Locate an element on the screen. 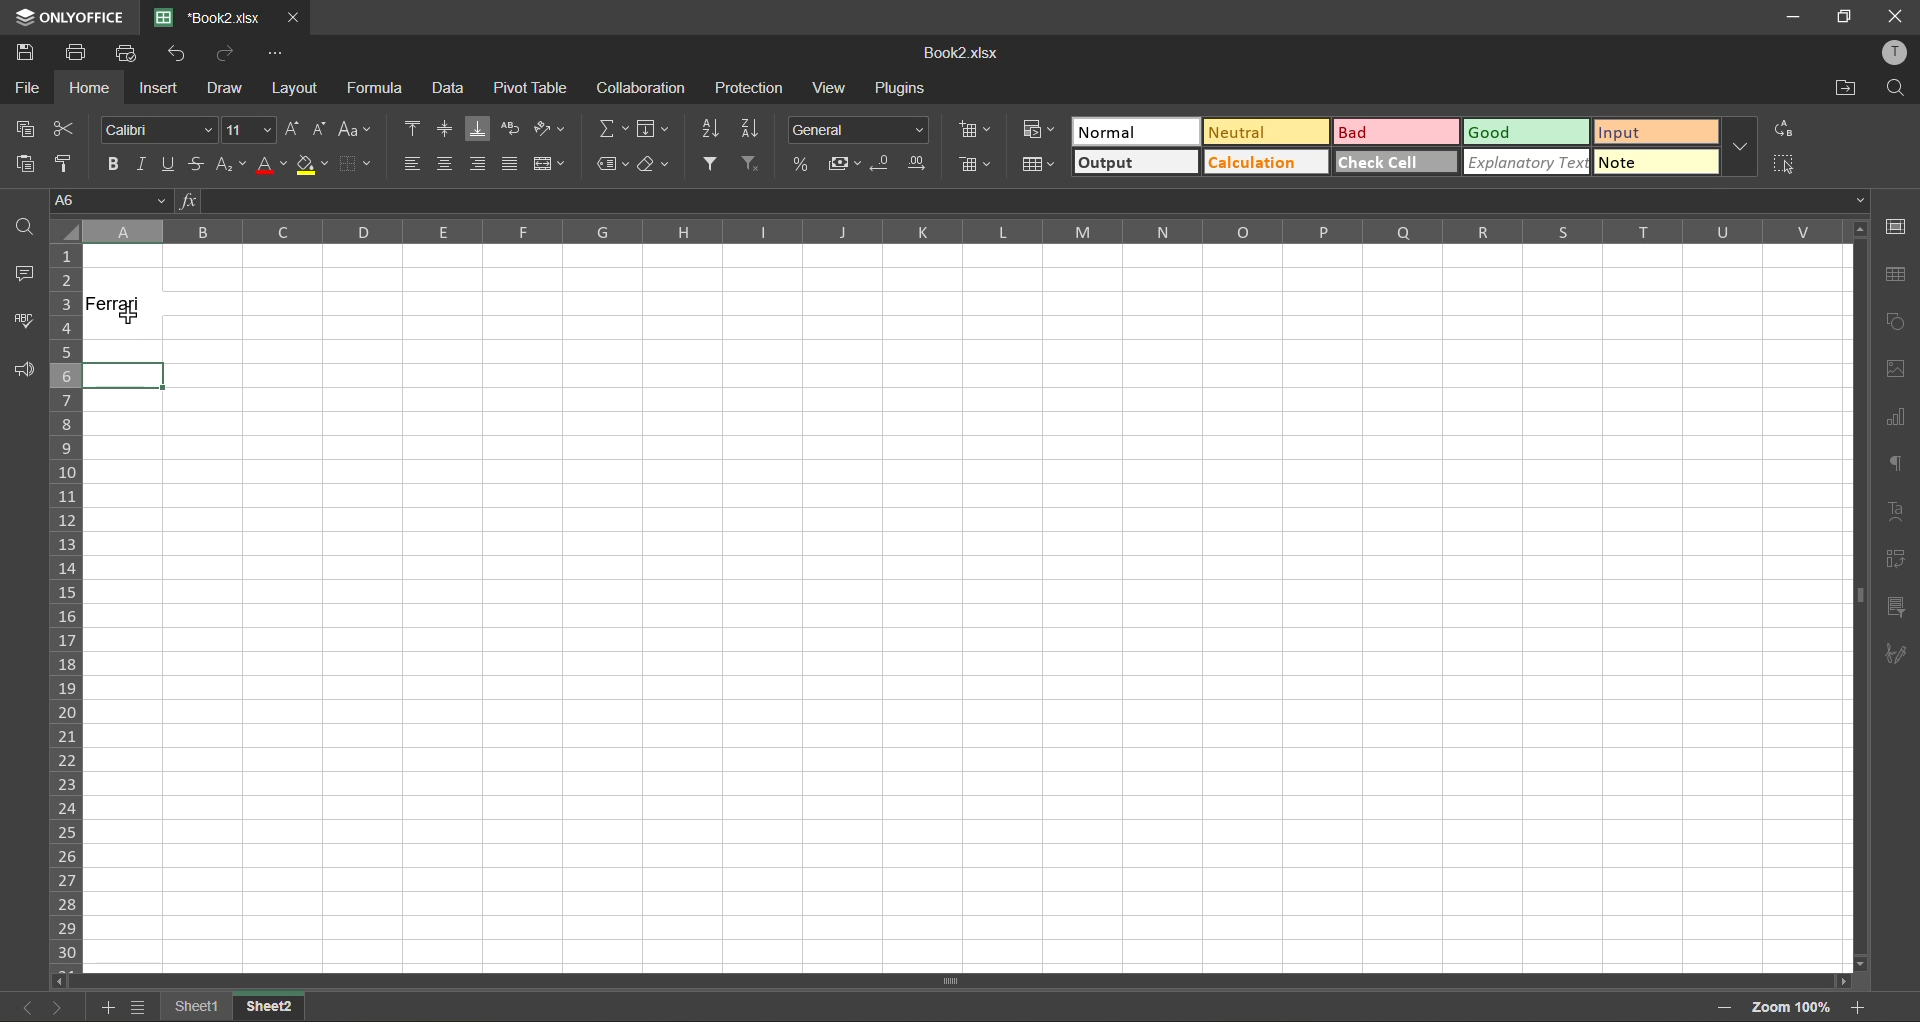 Image resolution: width=1920 pixels, height=1022 pixels. sort ascending is located at coordinates (711, 129).